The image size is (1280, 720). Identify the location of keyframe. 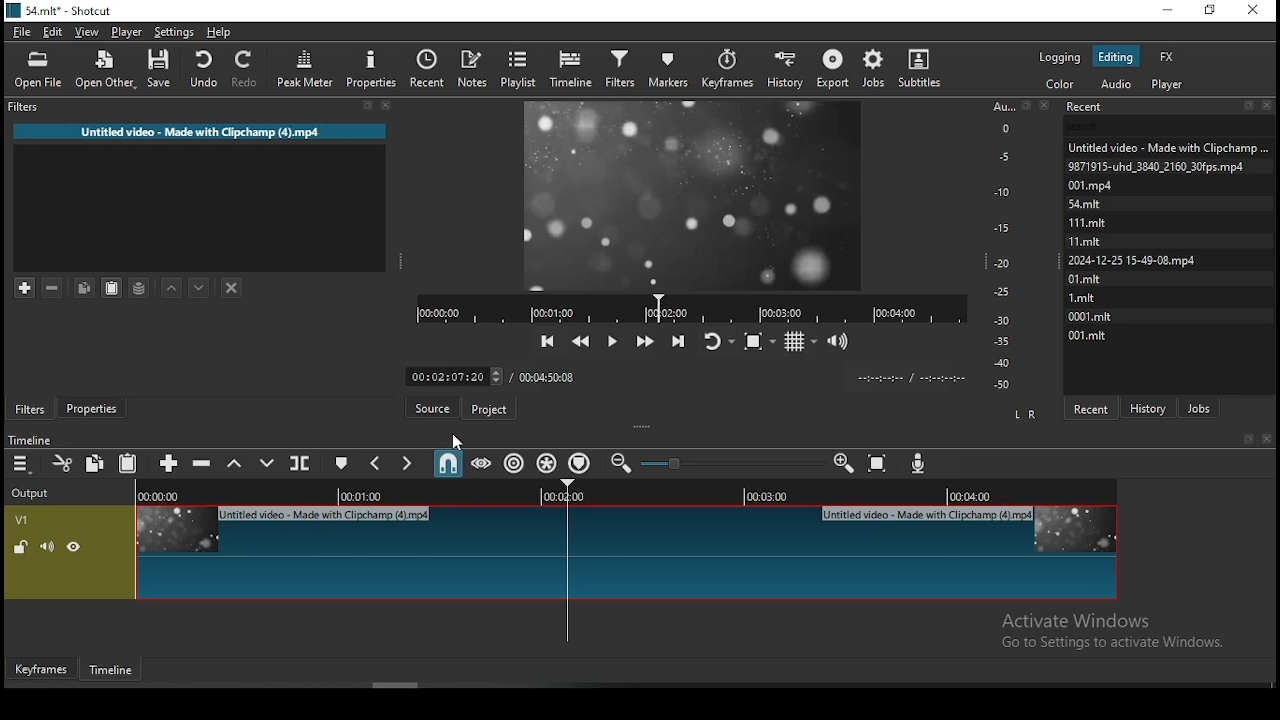
(40, 670).